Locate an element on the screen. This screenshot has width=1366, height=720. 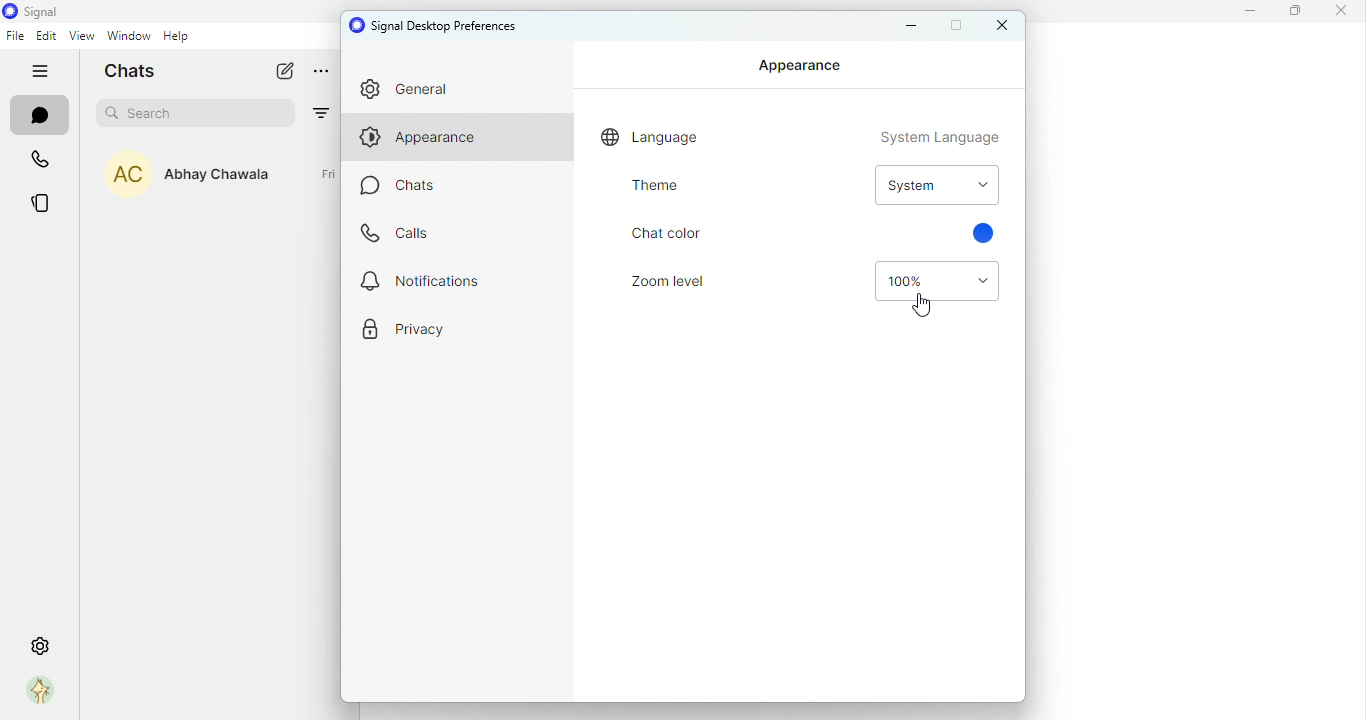
Abhay Chawla is located at coordinates (229, 180).